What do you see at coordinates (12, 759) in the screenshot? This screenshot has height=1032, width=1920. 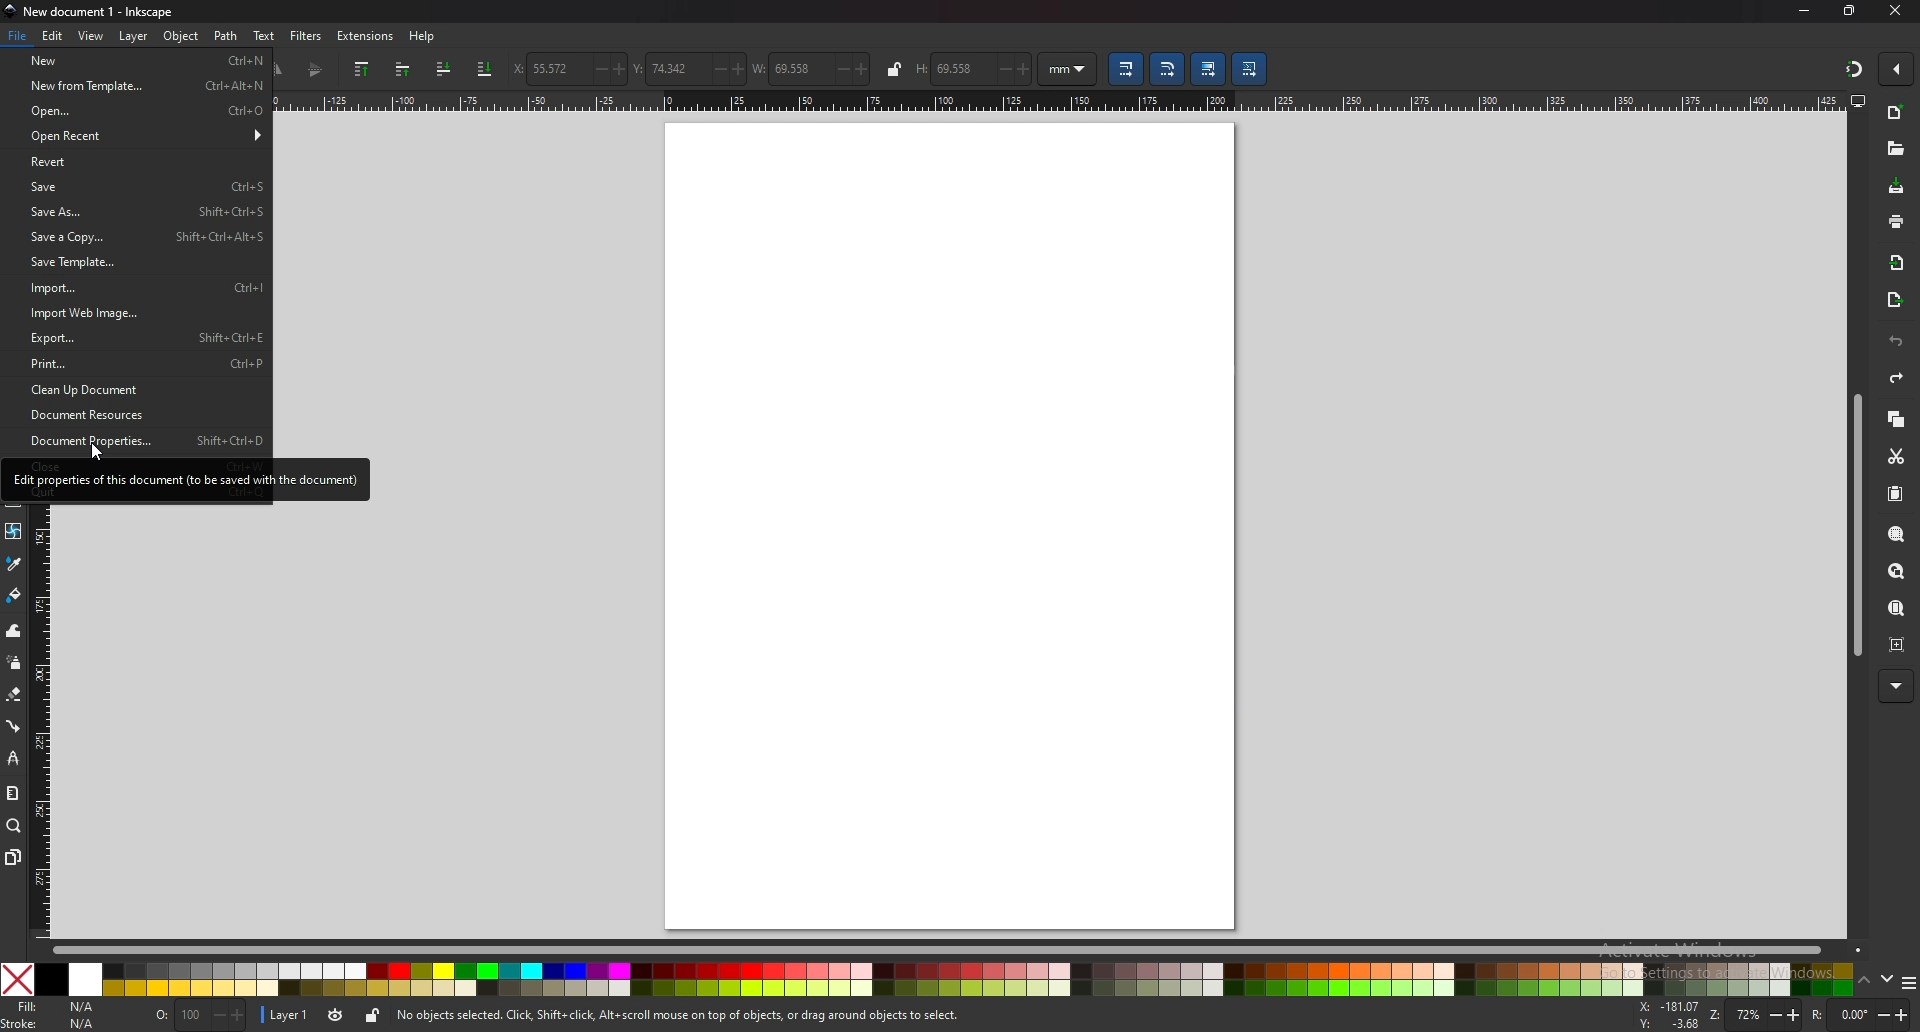 I see `lpe` at bounding box center [12, 759].